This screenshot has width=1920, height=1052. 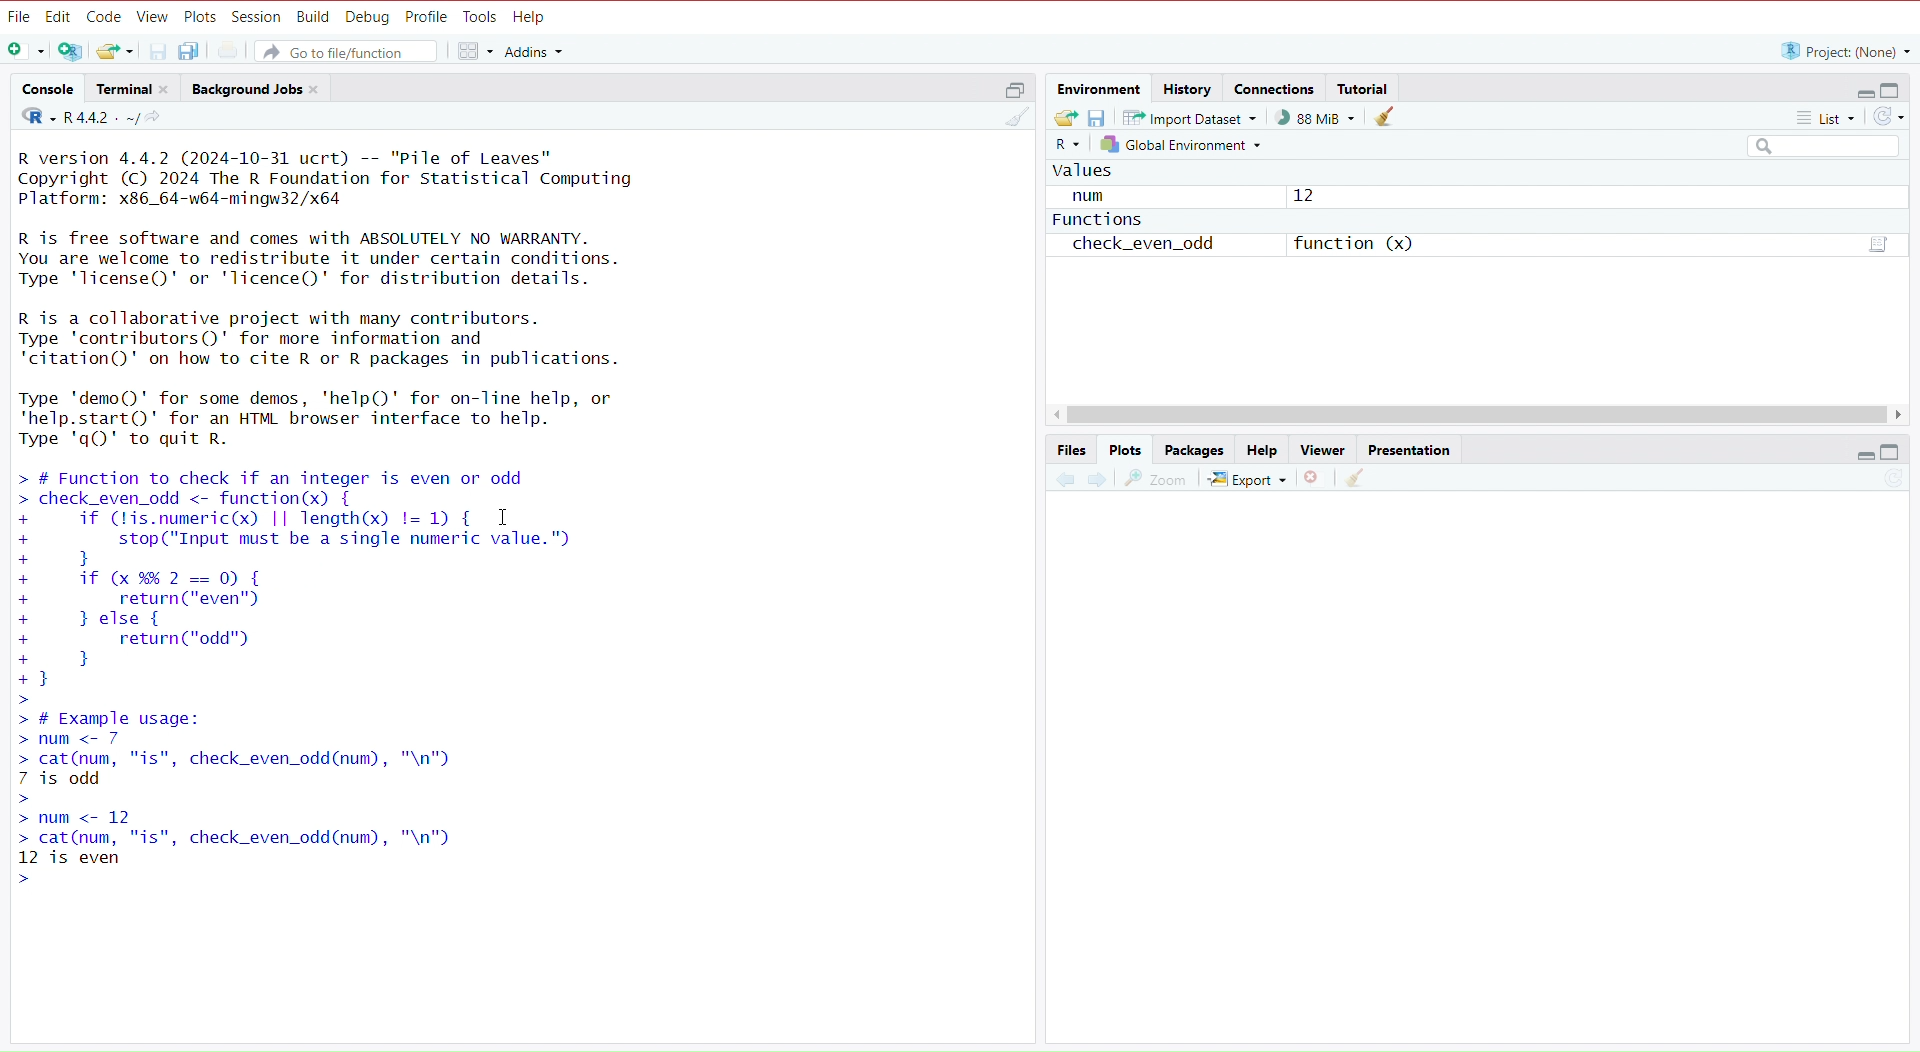 What do you see at coordinates (259, 91) in the screenshot?
I see `background jobs` at bounding box center [259, 91].